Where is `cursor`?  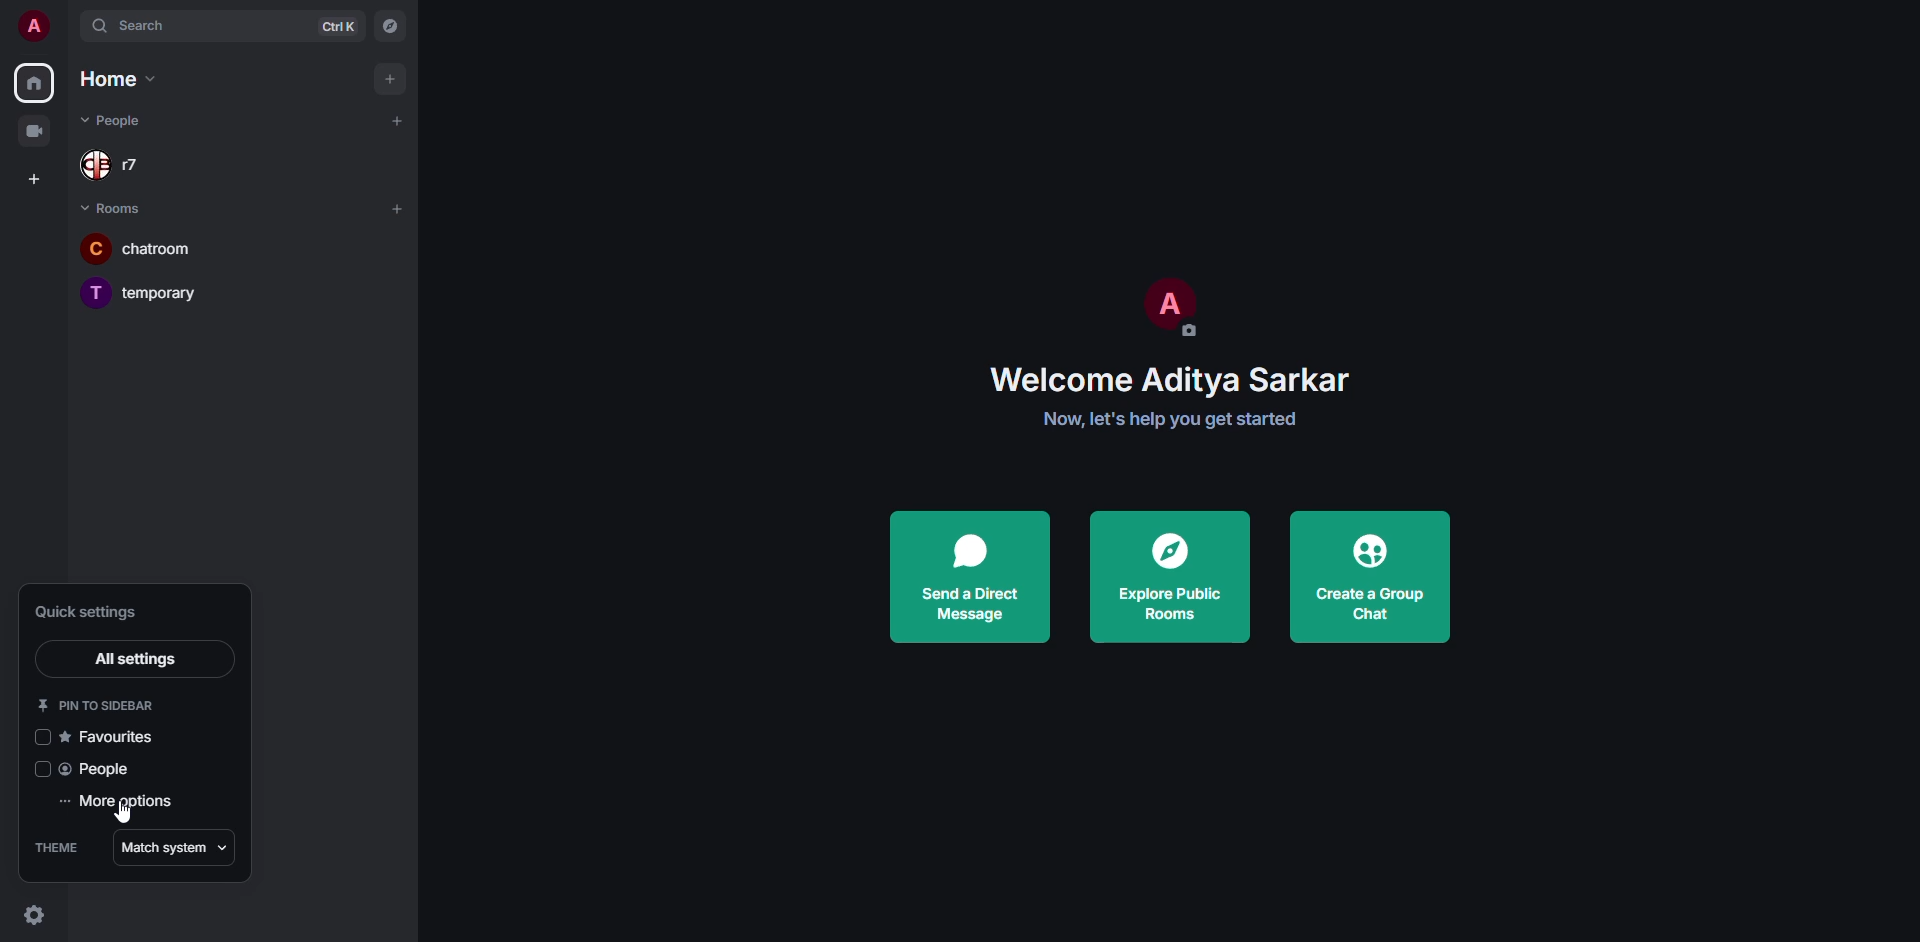 cursor is located at coordinates (124, 816).